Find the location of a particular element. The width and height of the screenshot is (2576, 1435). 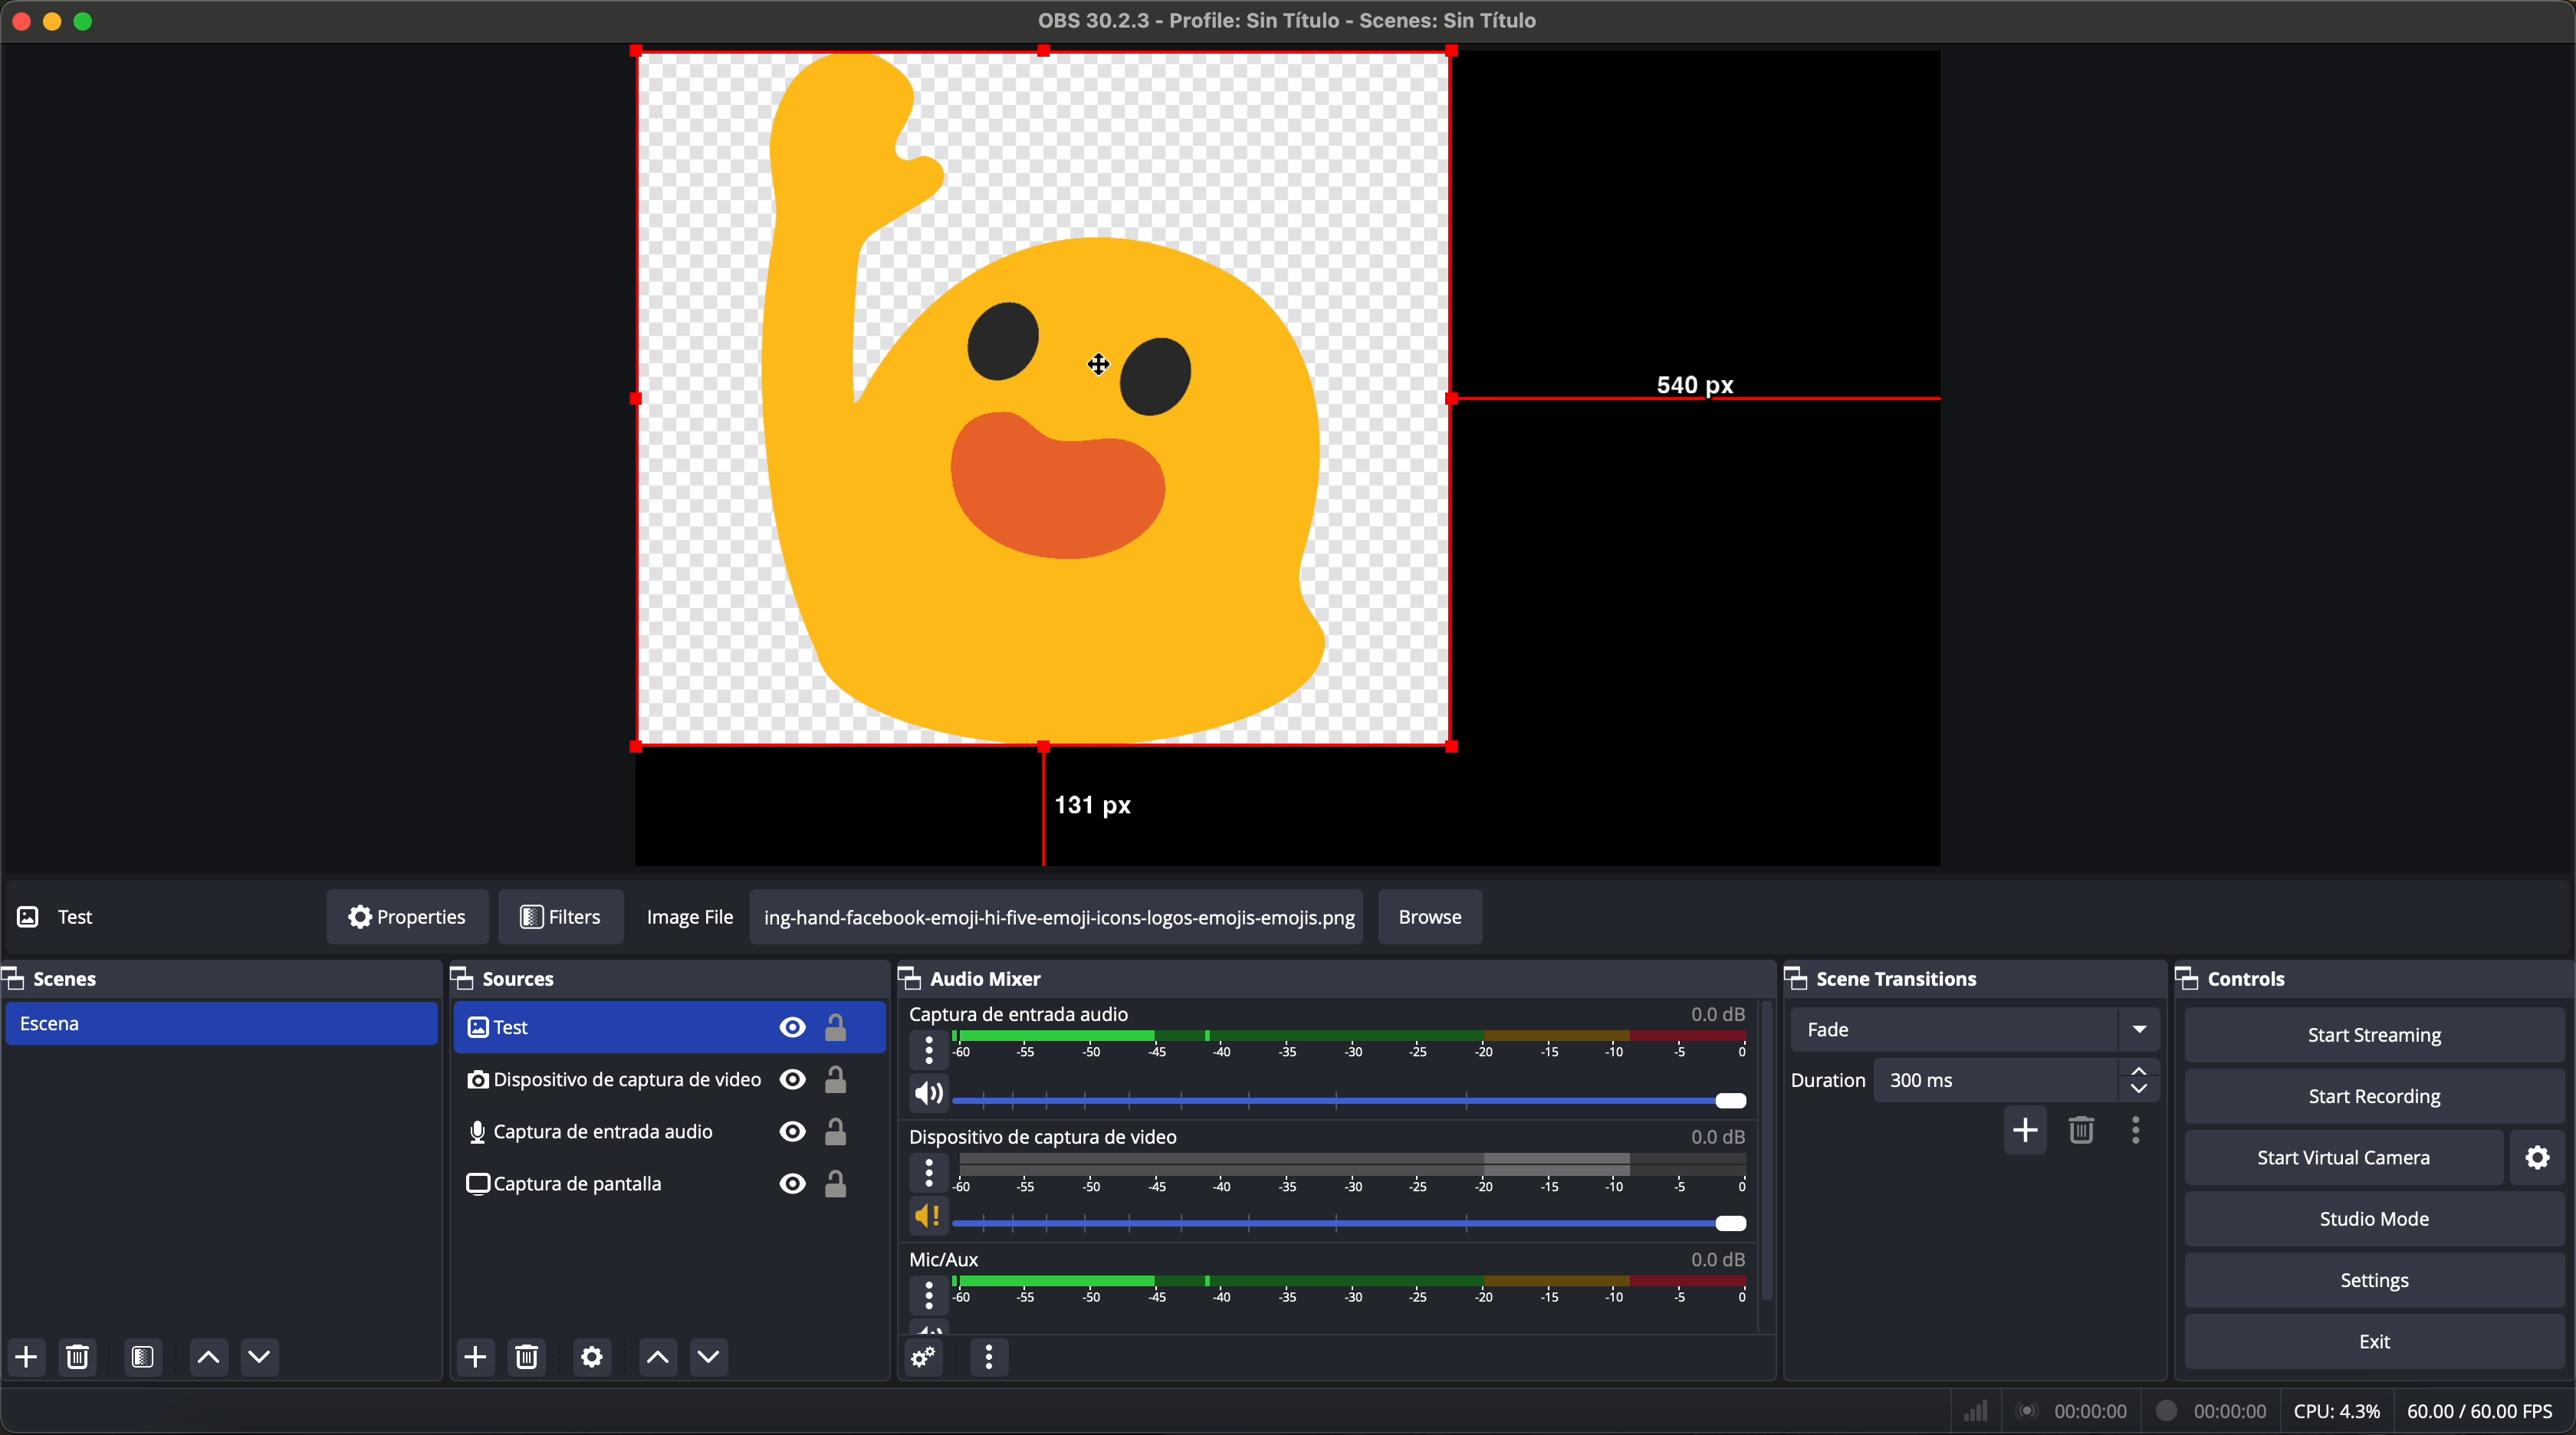

exit is located at coordinates (2378, 1344).